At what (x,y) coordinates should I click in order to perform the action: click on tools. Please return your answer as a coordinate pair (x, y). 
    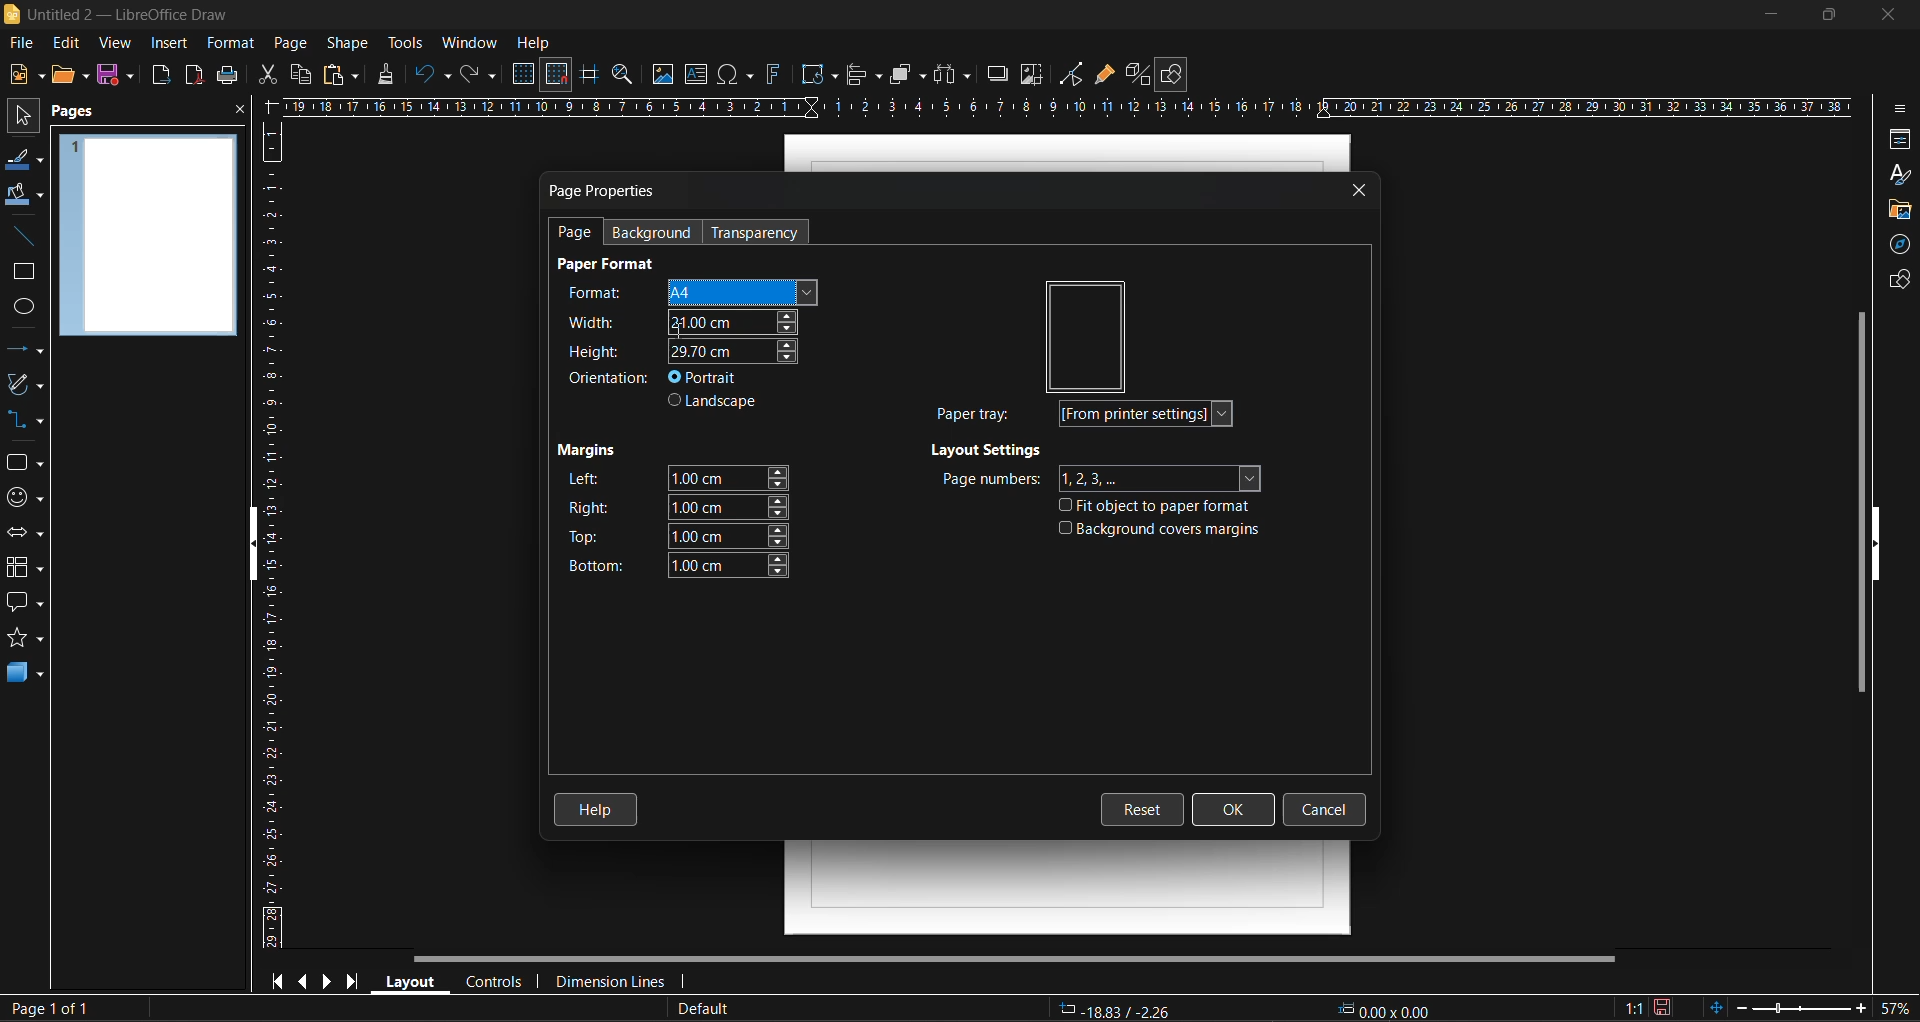
    Looking at the image, I should click on (406, 42).